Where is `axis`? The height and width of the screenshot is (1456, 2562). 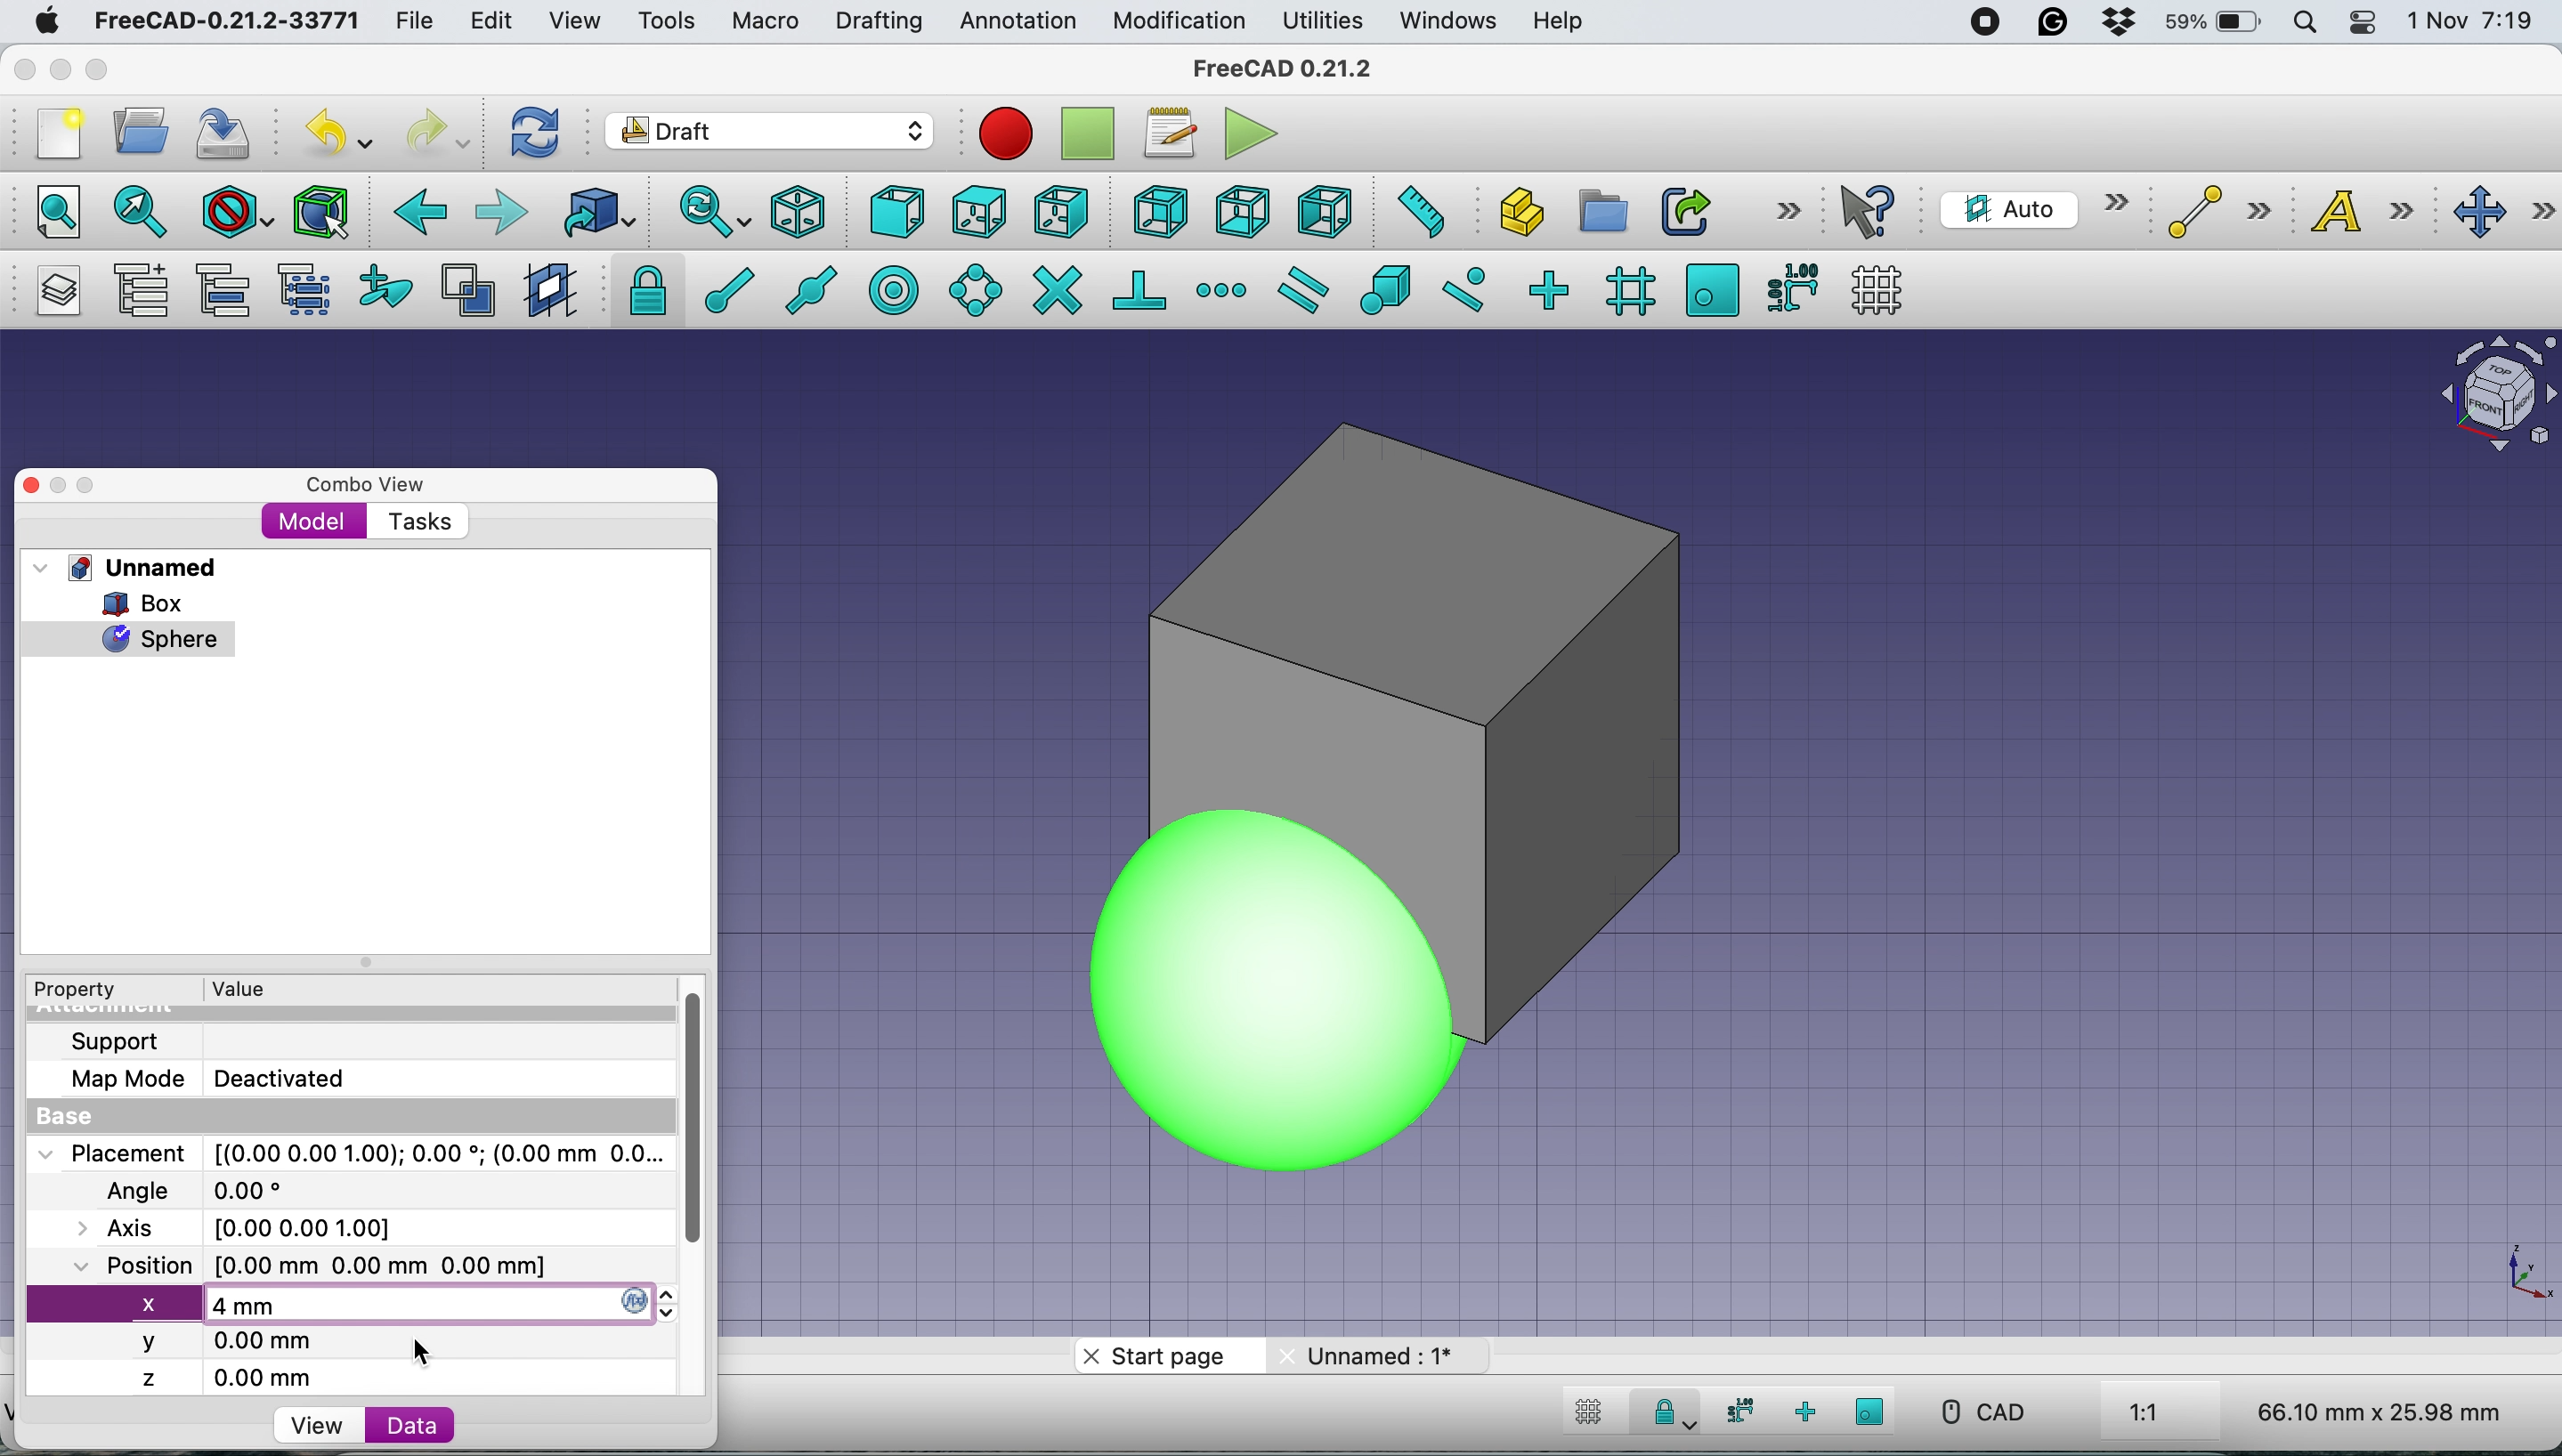
axis is located at coordinates (258, 1227).